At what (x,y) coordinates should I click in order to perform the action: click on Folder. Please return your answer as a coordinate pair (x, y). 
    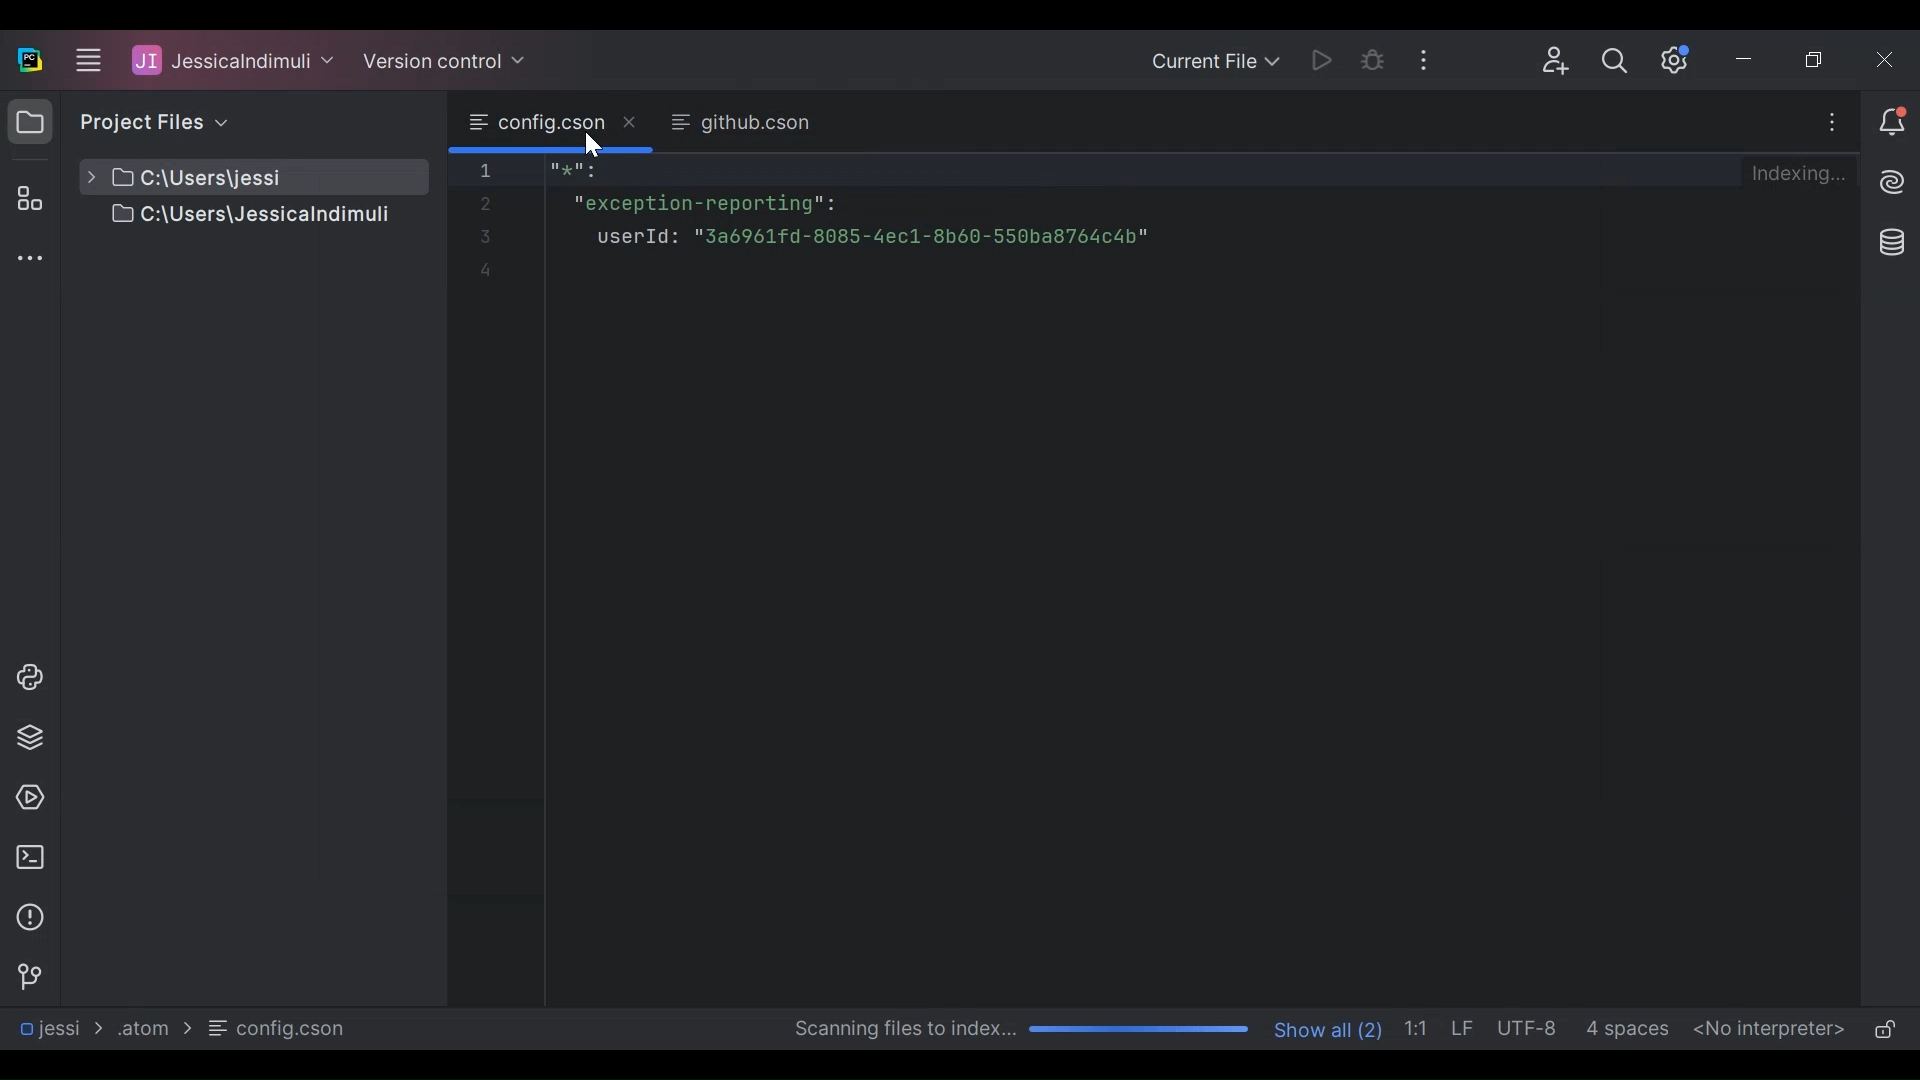
    Looking at the image, I should click on (151, 1027).